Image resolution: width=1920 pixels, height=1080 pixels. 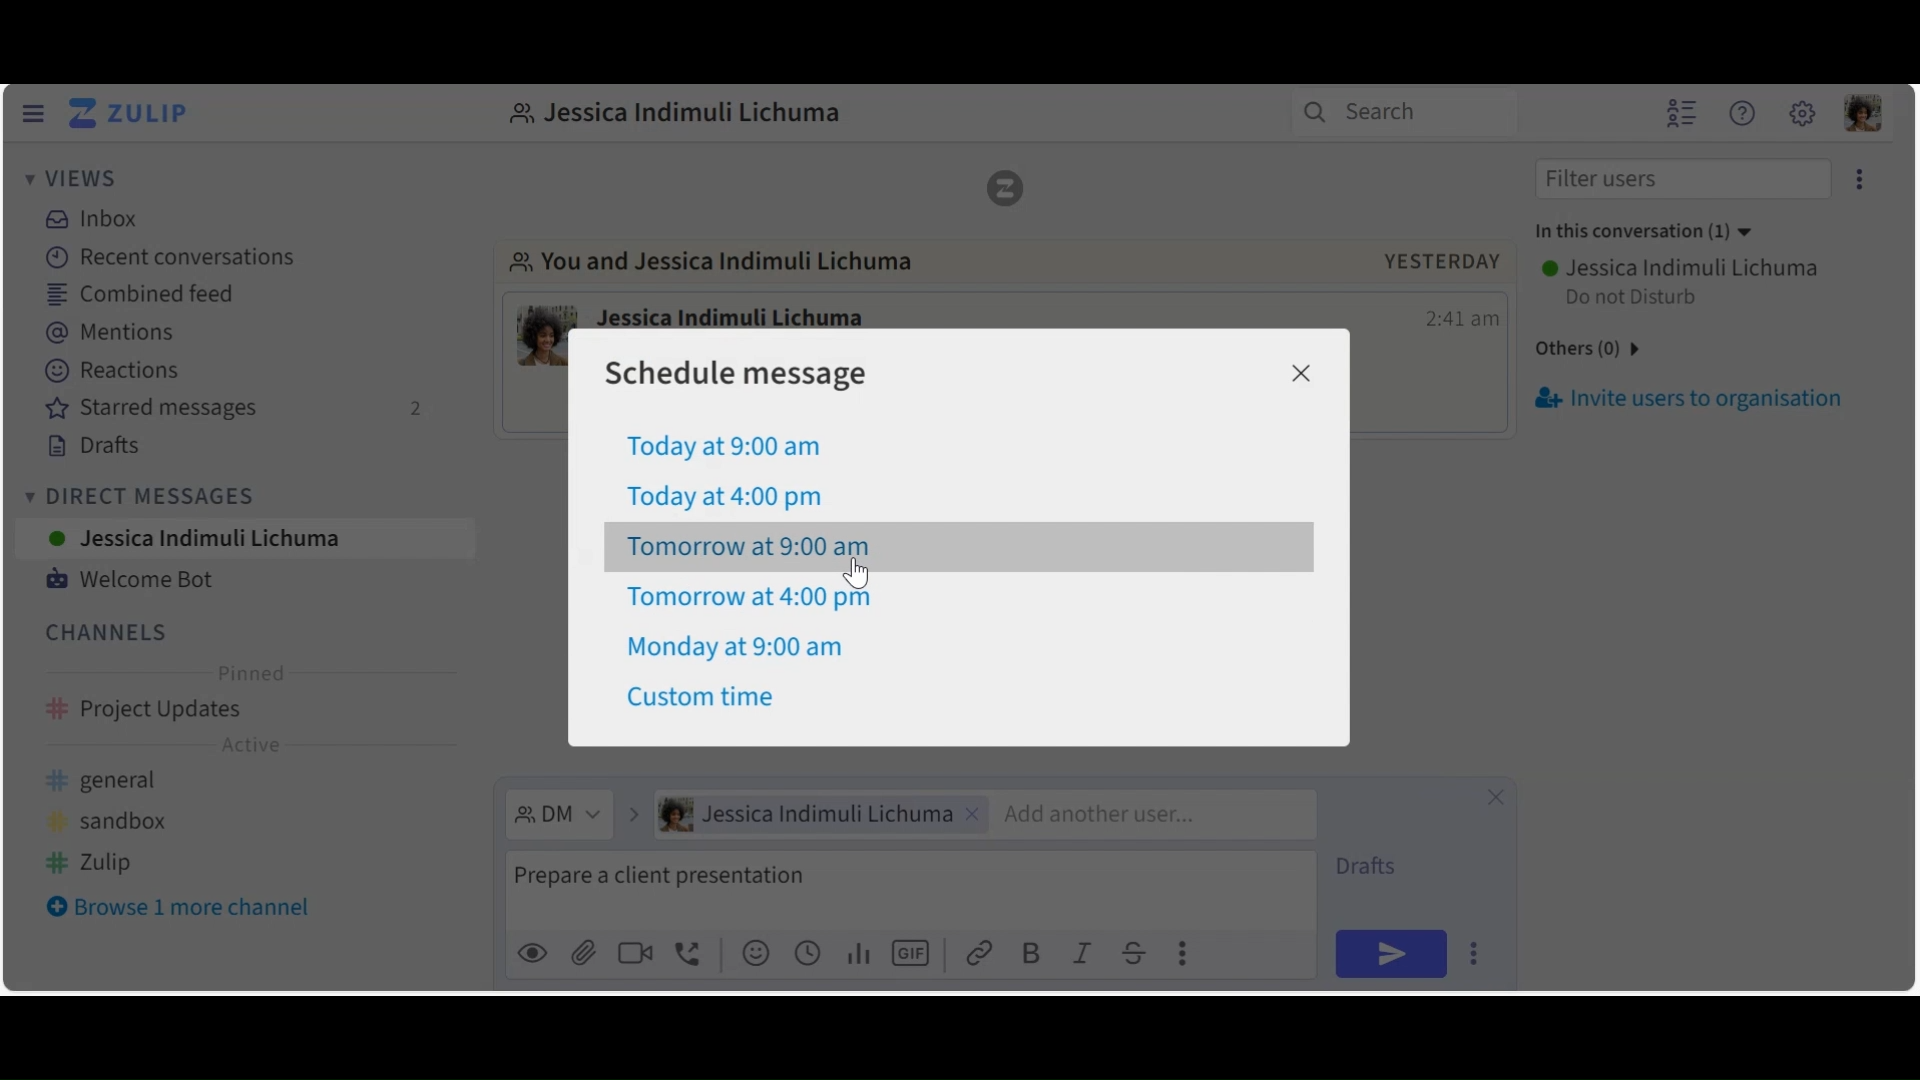 I want to click on Reactions, so click(x=105, y=372).